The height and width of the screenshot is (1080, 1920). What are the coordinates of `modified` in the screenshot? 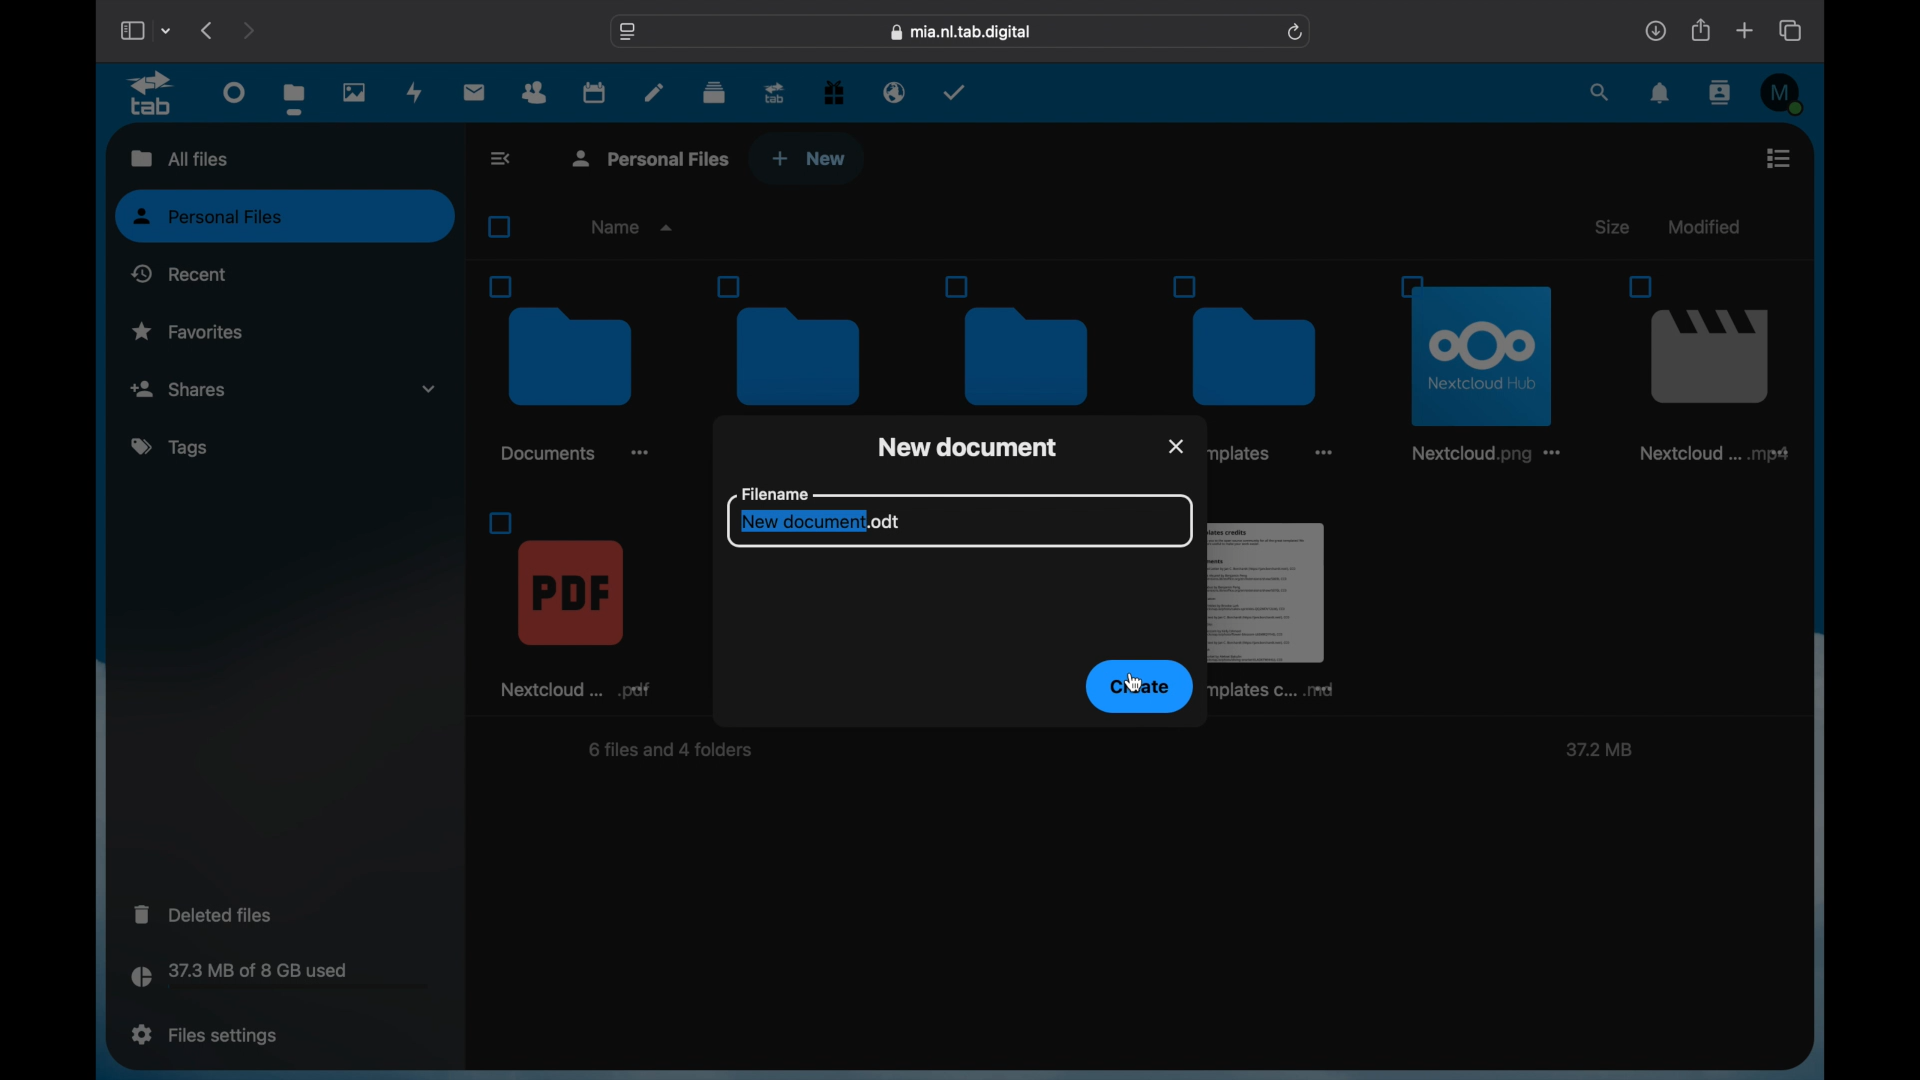 It's located at (1702, 226).